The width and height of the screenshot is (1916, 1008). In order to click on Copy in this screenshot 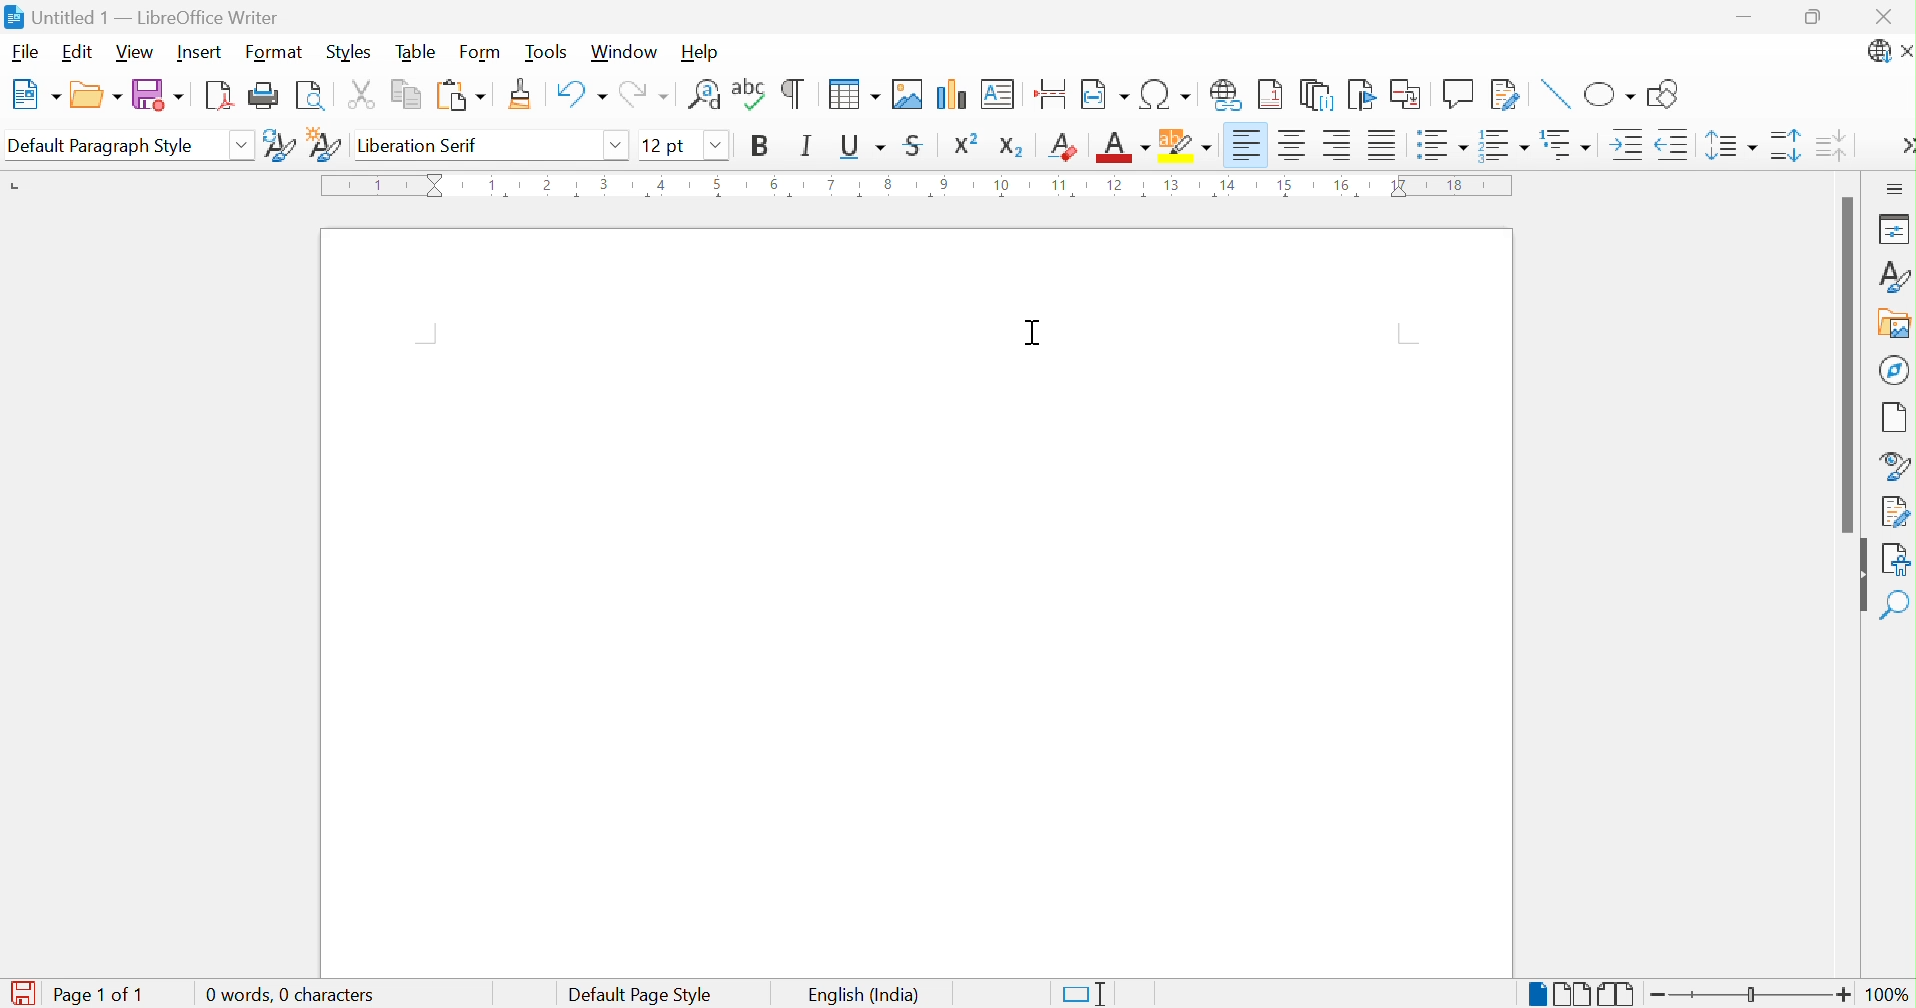, I will do `click(406, 92)`.